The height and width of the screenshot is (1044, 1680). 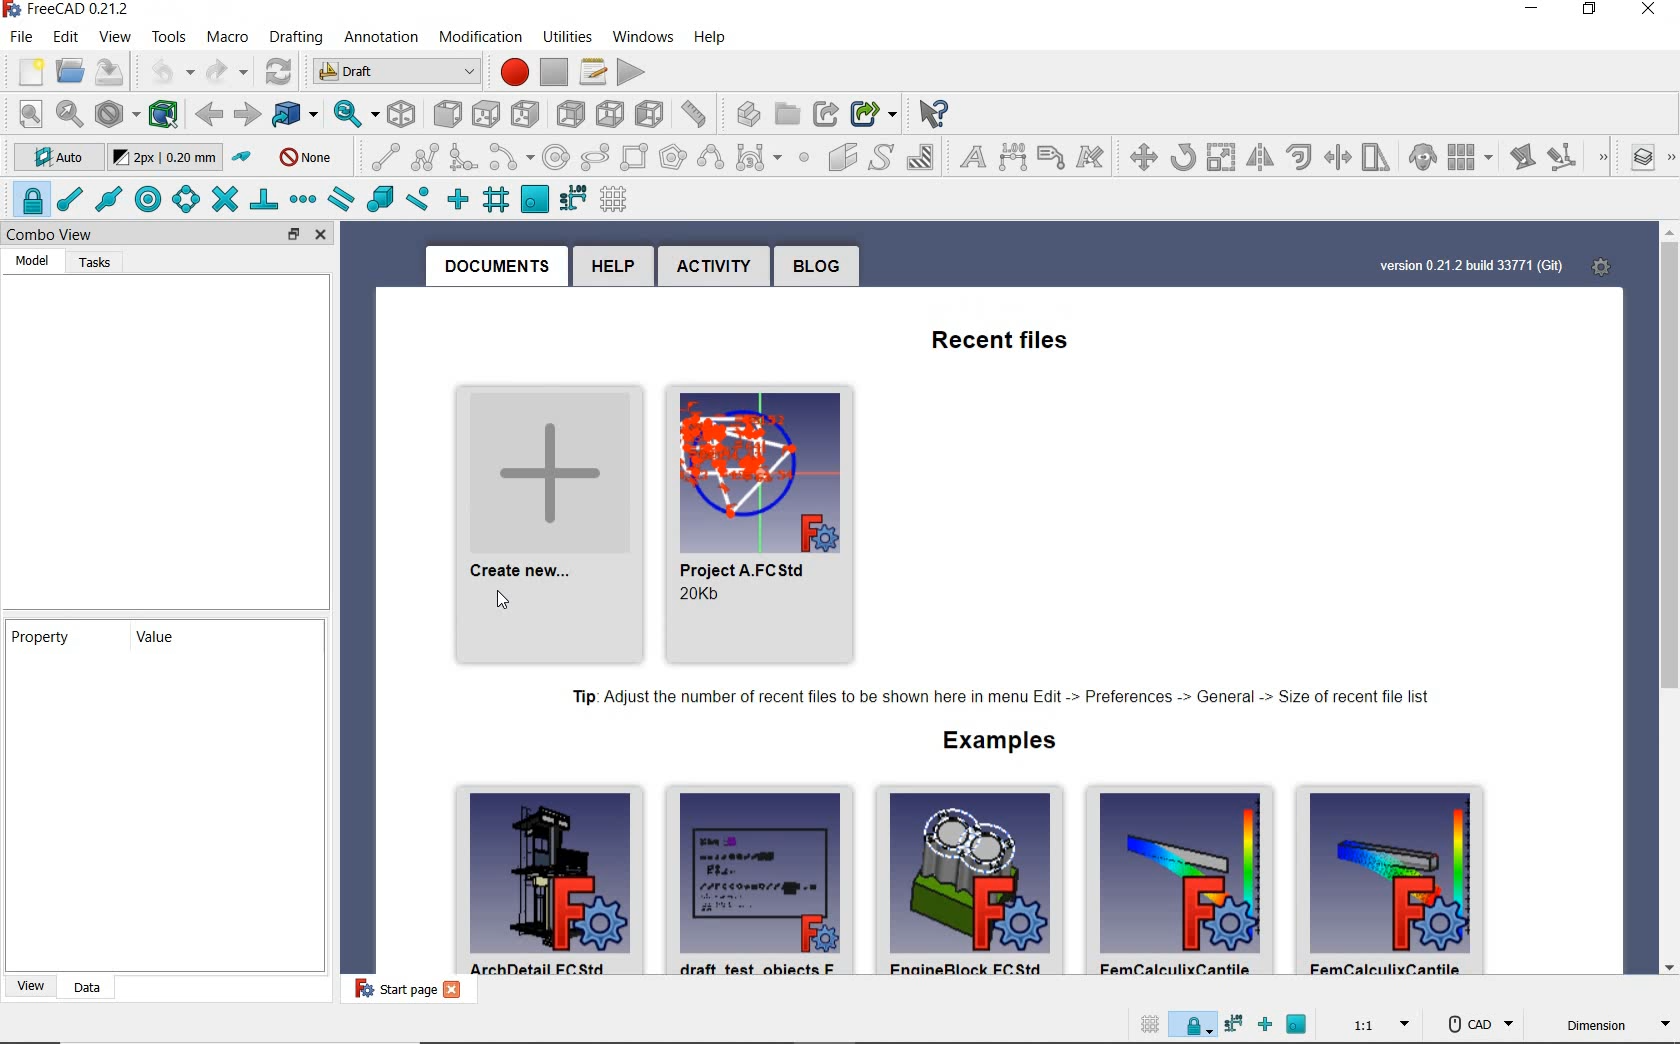 I want to click on mirror, so click(x=1258, y=157).